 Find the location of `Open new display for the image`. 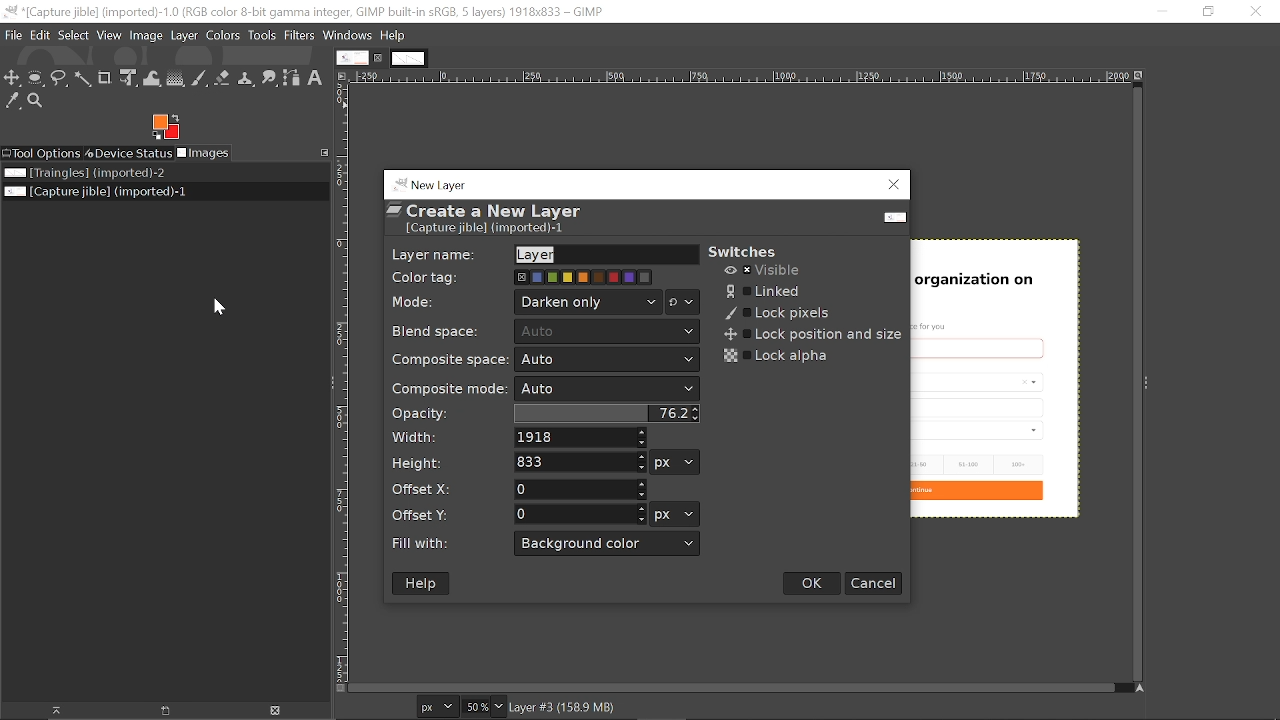

Open new display for the image is located at coordinates (158, 710).